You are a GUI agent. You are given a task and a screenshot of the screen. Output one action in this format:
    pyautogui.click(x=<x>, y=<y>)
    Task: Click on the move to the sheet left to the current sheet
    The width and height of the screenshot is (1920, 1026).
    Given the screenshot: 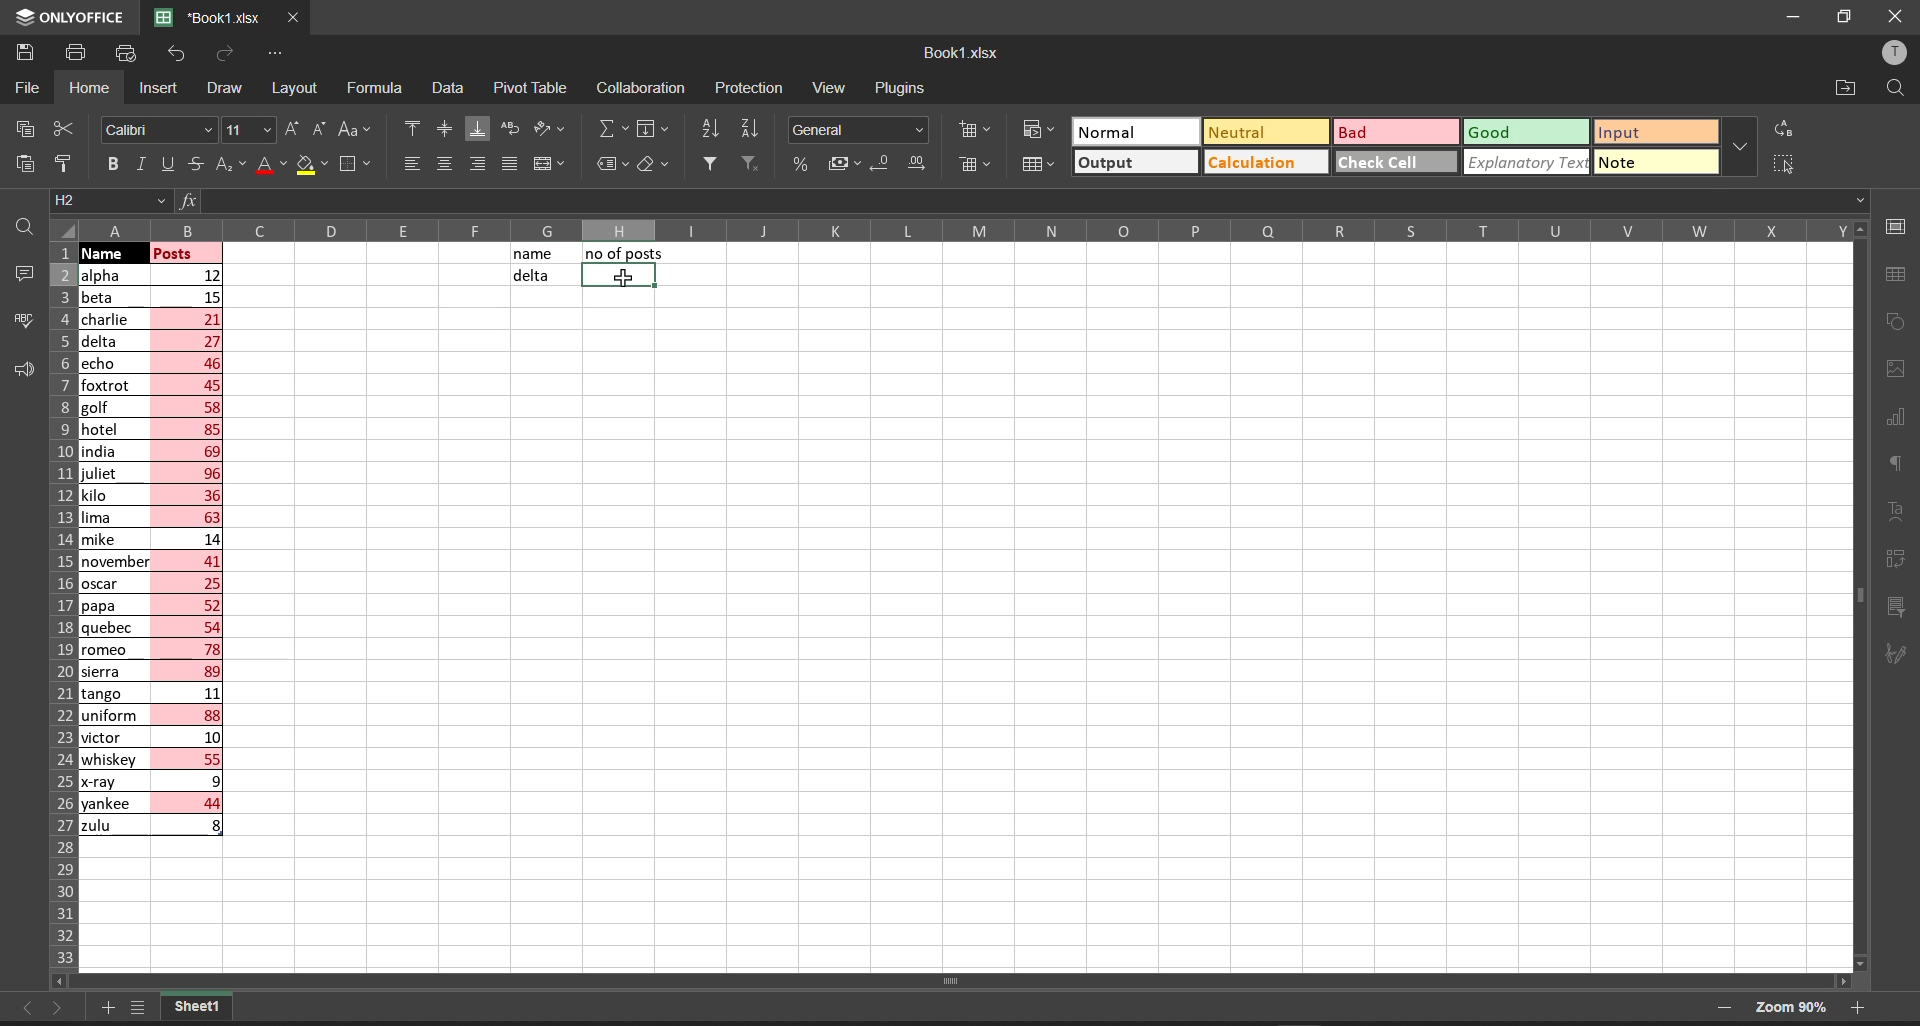 What is the action you would take?
    pyautogui.click(x=23, y=1008)
    